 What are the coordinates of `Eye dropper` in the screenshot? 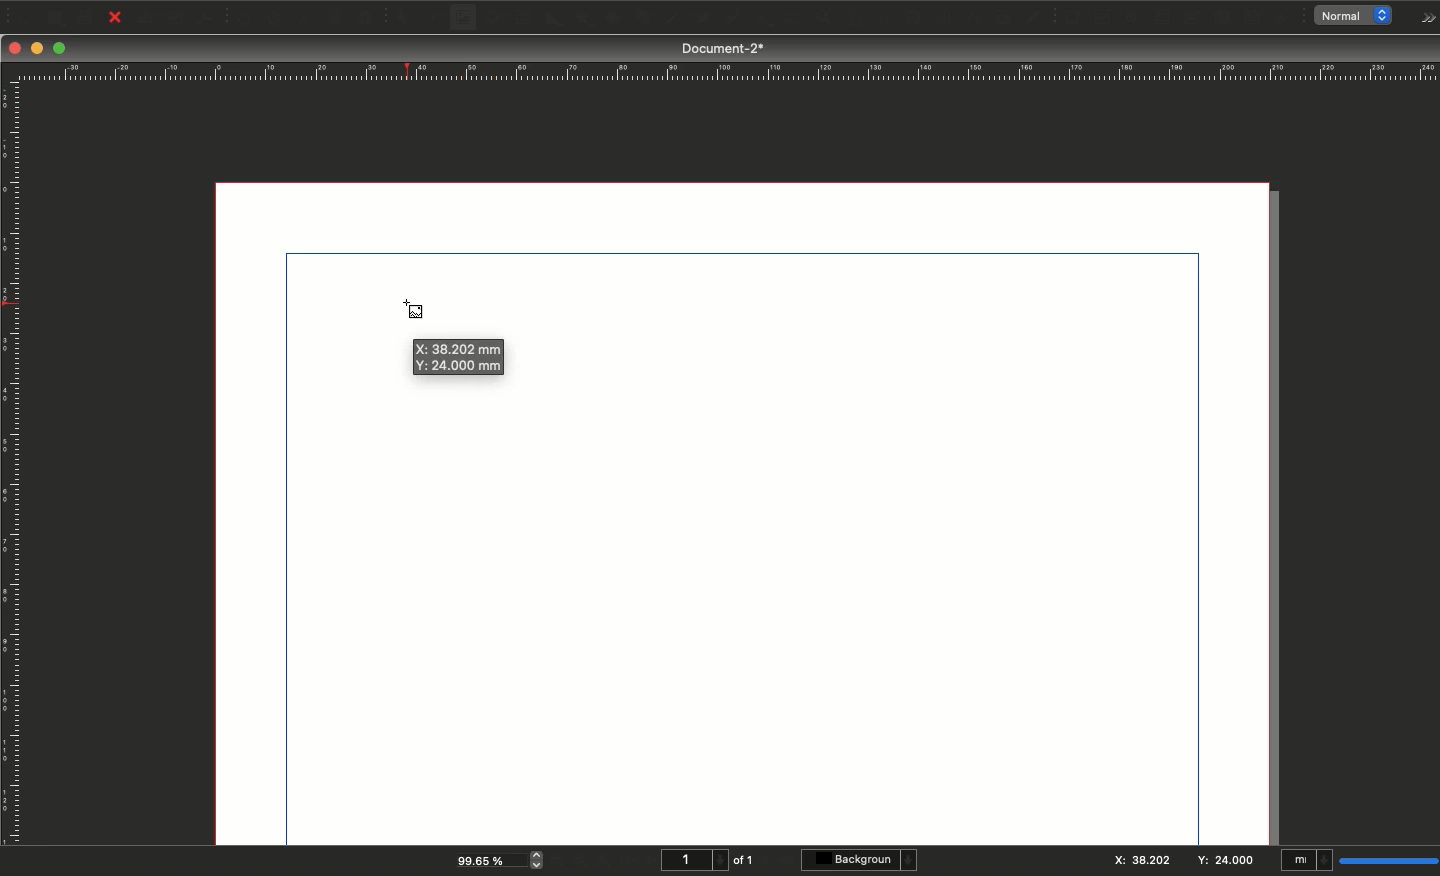 It's located at (1033, 18).